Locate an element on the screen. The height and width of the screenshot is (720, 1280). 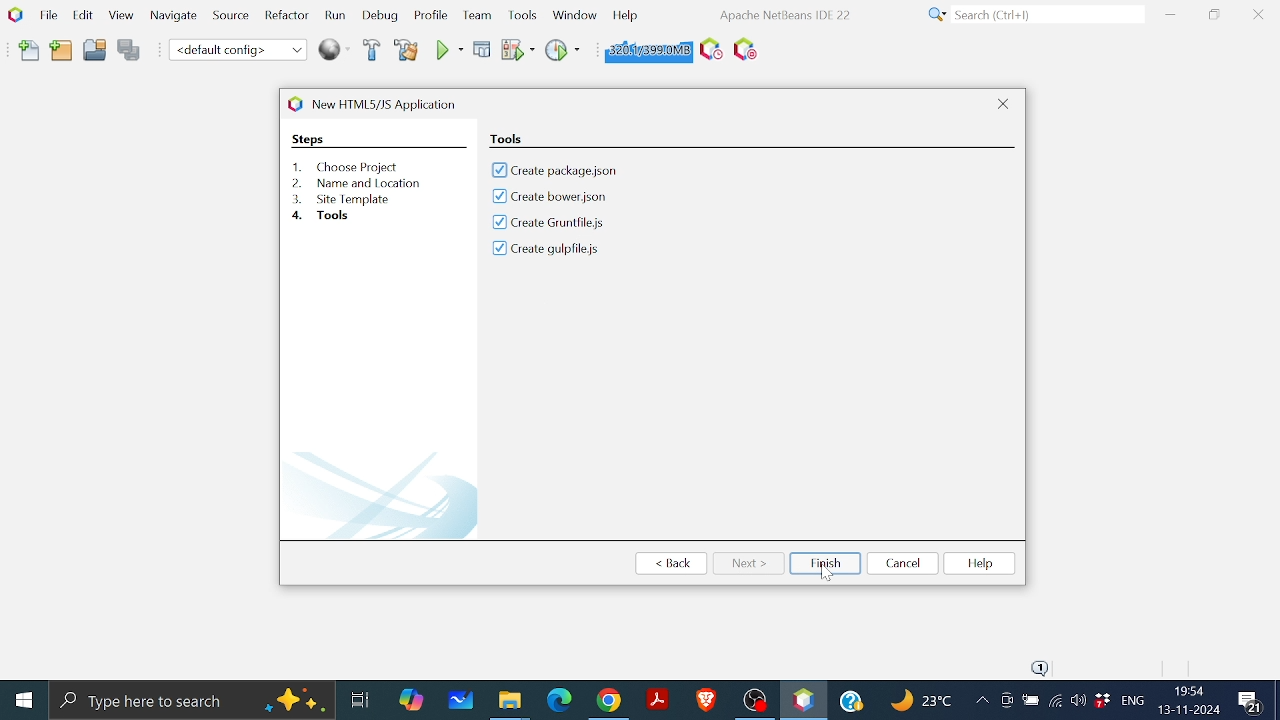
Brave Browser is located at coordinates (705, 699).